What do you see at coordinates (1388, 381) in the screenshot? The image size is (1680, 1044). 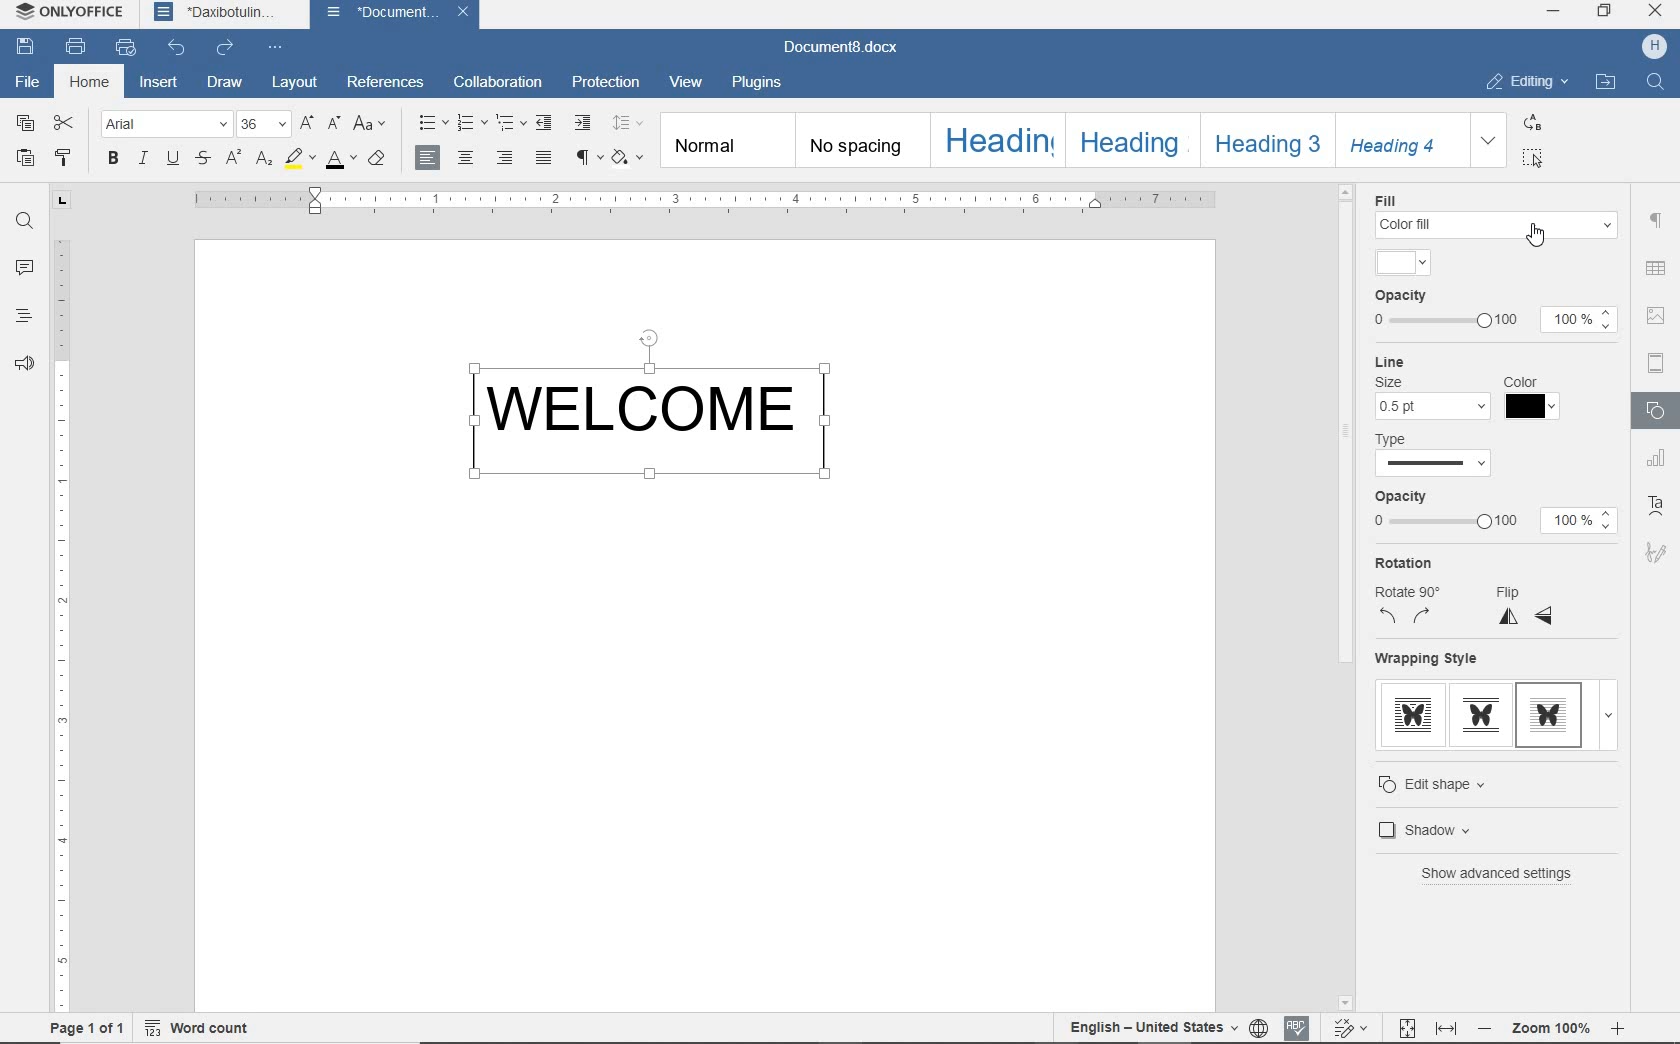 I see `Size` at bounding box center [1388, 381].